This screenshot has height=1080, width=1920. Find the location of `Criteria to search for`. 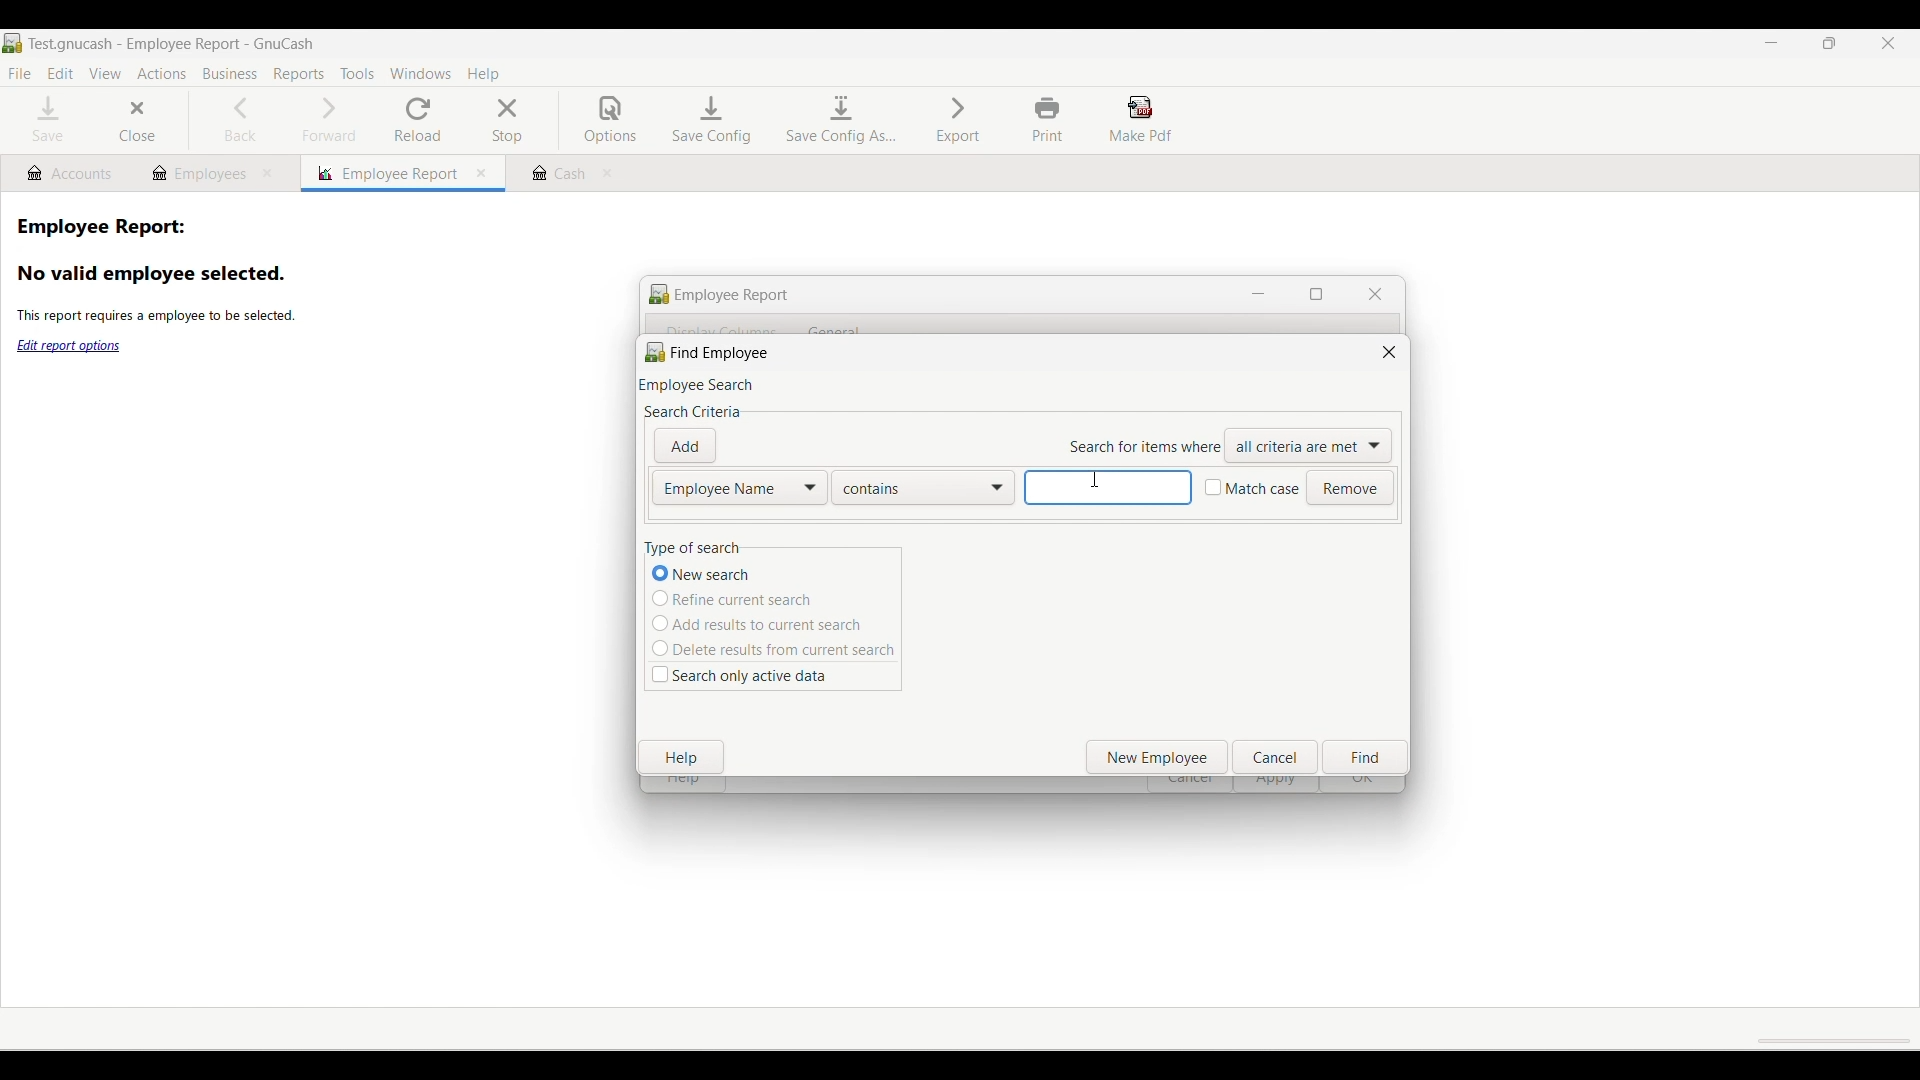

Criteria to search for is located at coordinates (1309, 446).